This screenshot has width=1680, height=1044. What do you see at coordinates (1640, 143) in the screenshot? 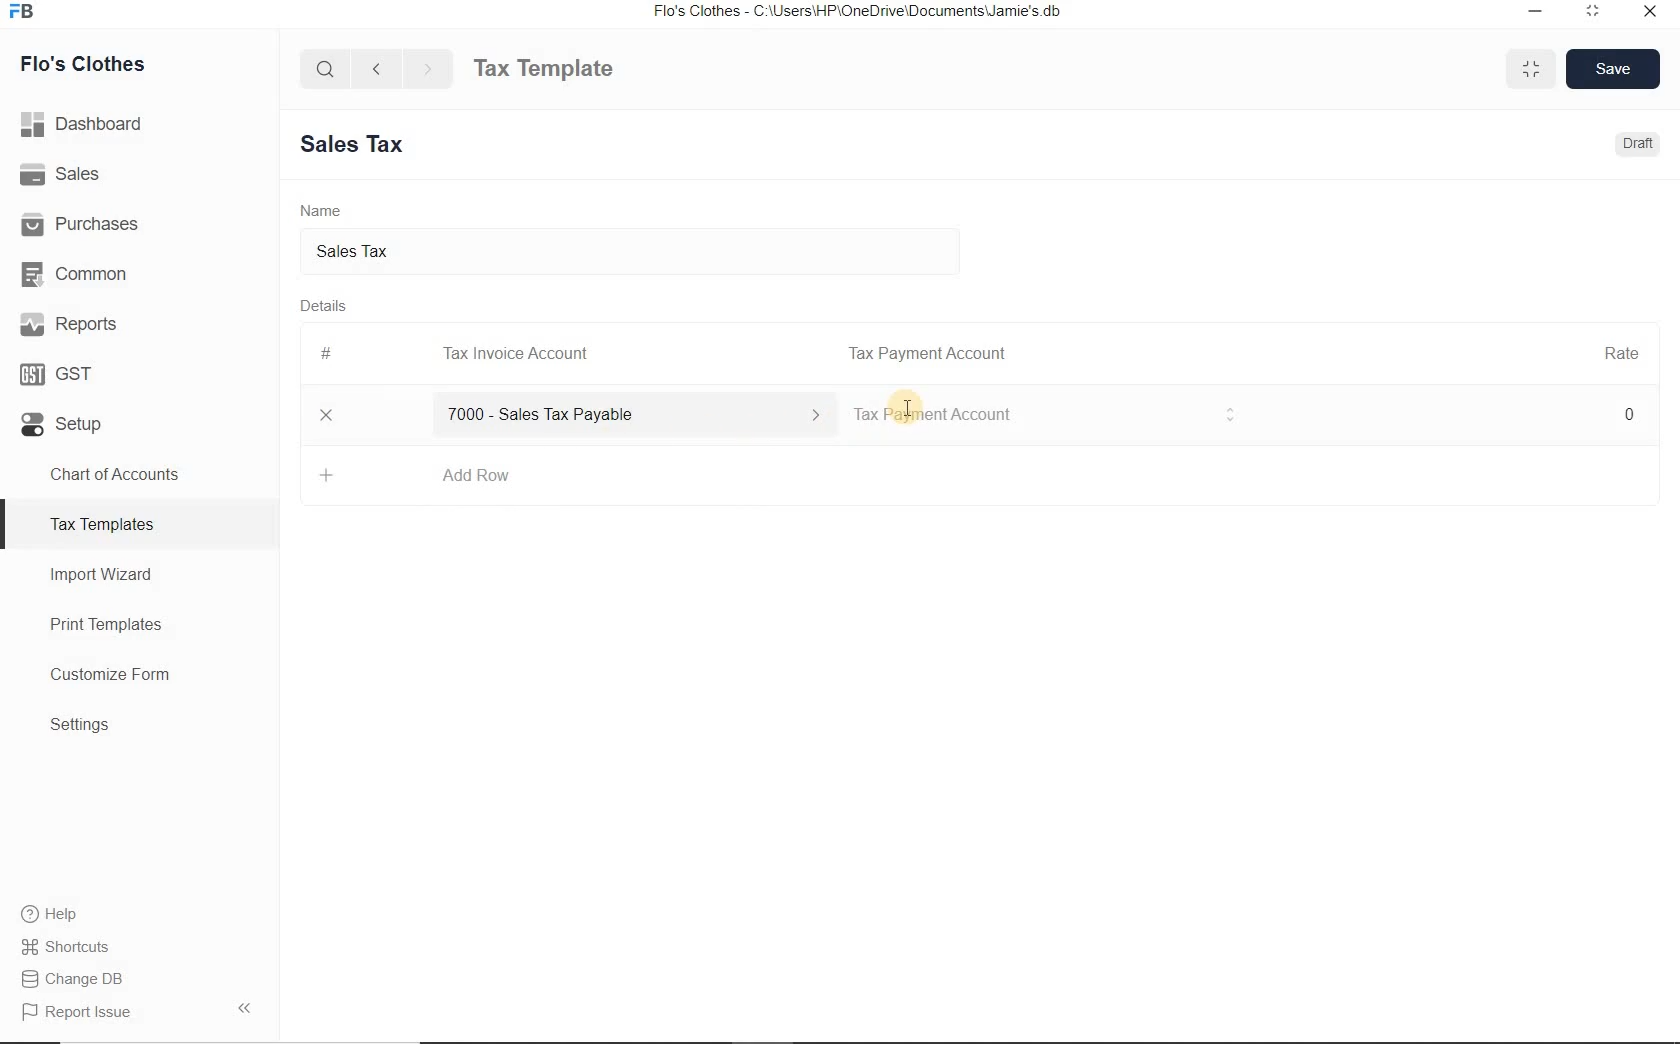
I see `Draft` at bounding box center [1640, 143].